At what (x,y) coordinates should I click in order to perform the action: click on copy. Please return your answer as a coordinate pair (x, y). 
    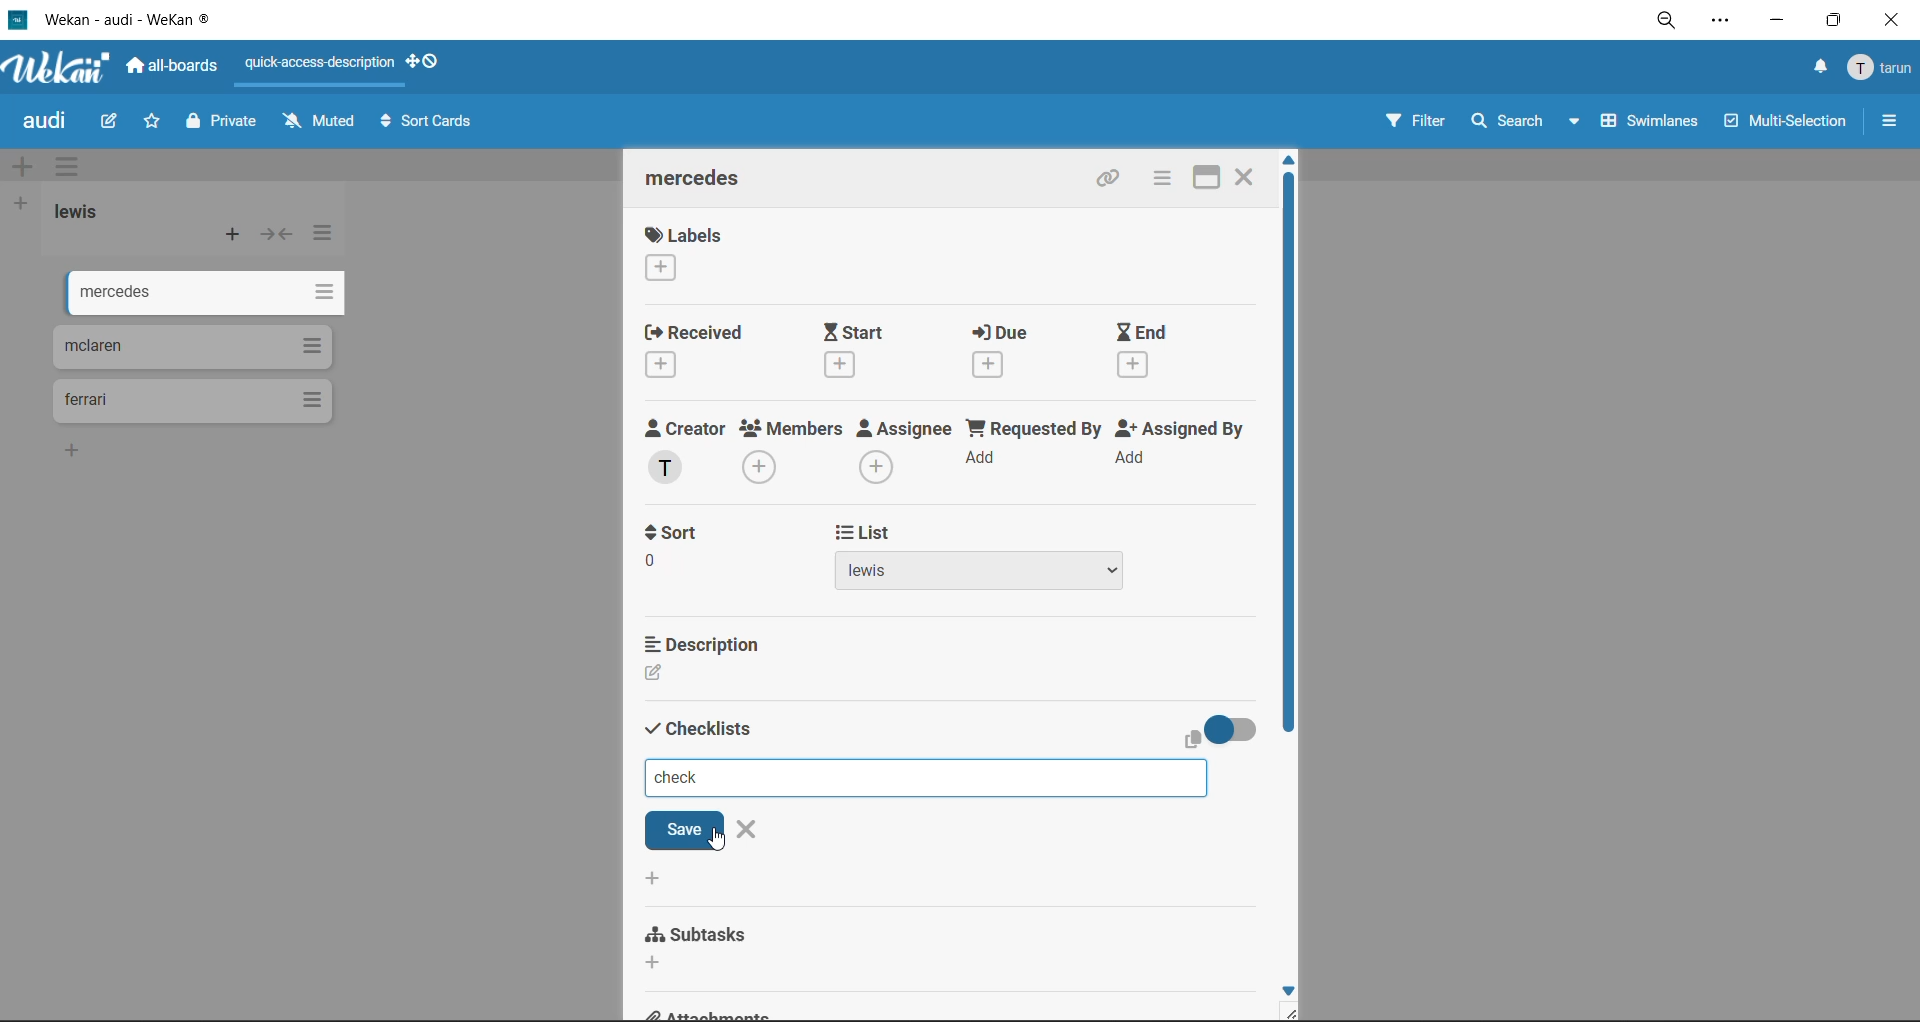
    Looking at the image, I should click on (1193, 742).